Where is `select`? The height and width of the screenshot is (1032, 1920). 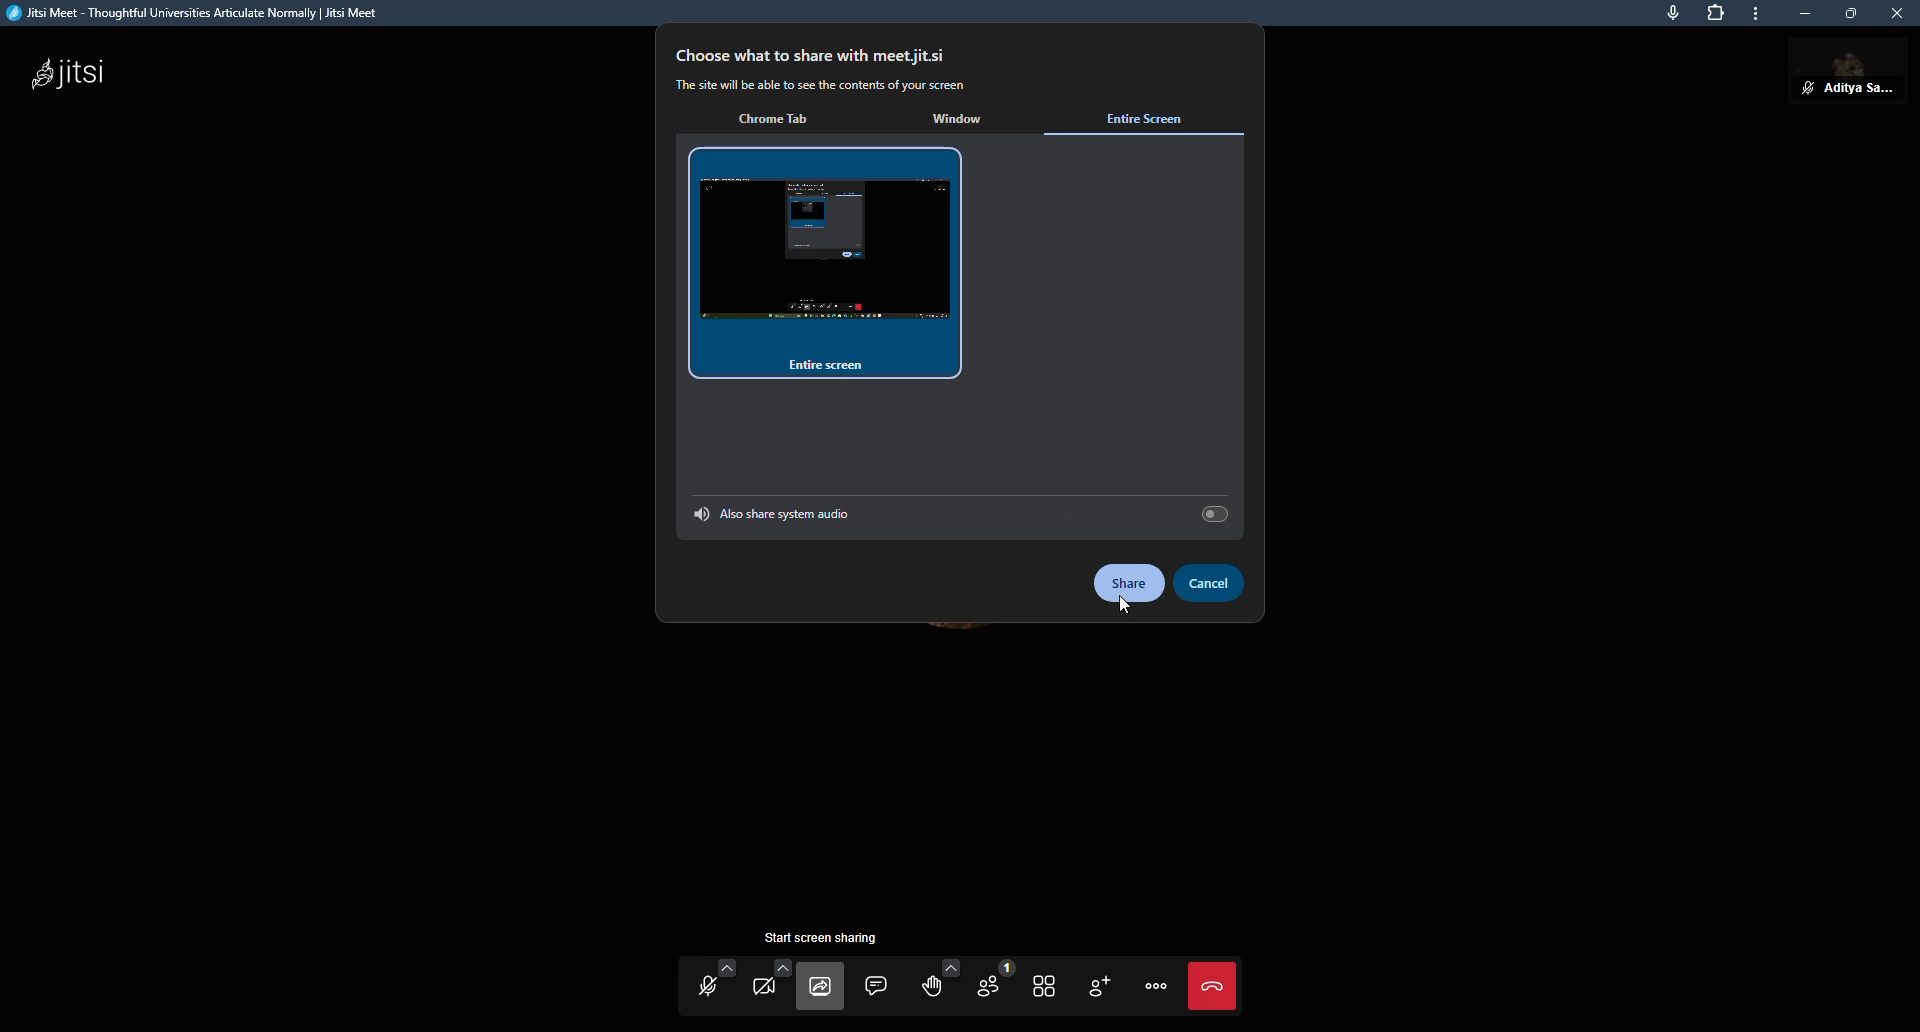
select is located at coordinates (1211, 513).